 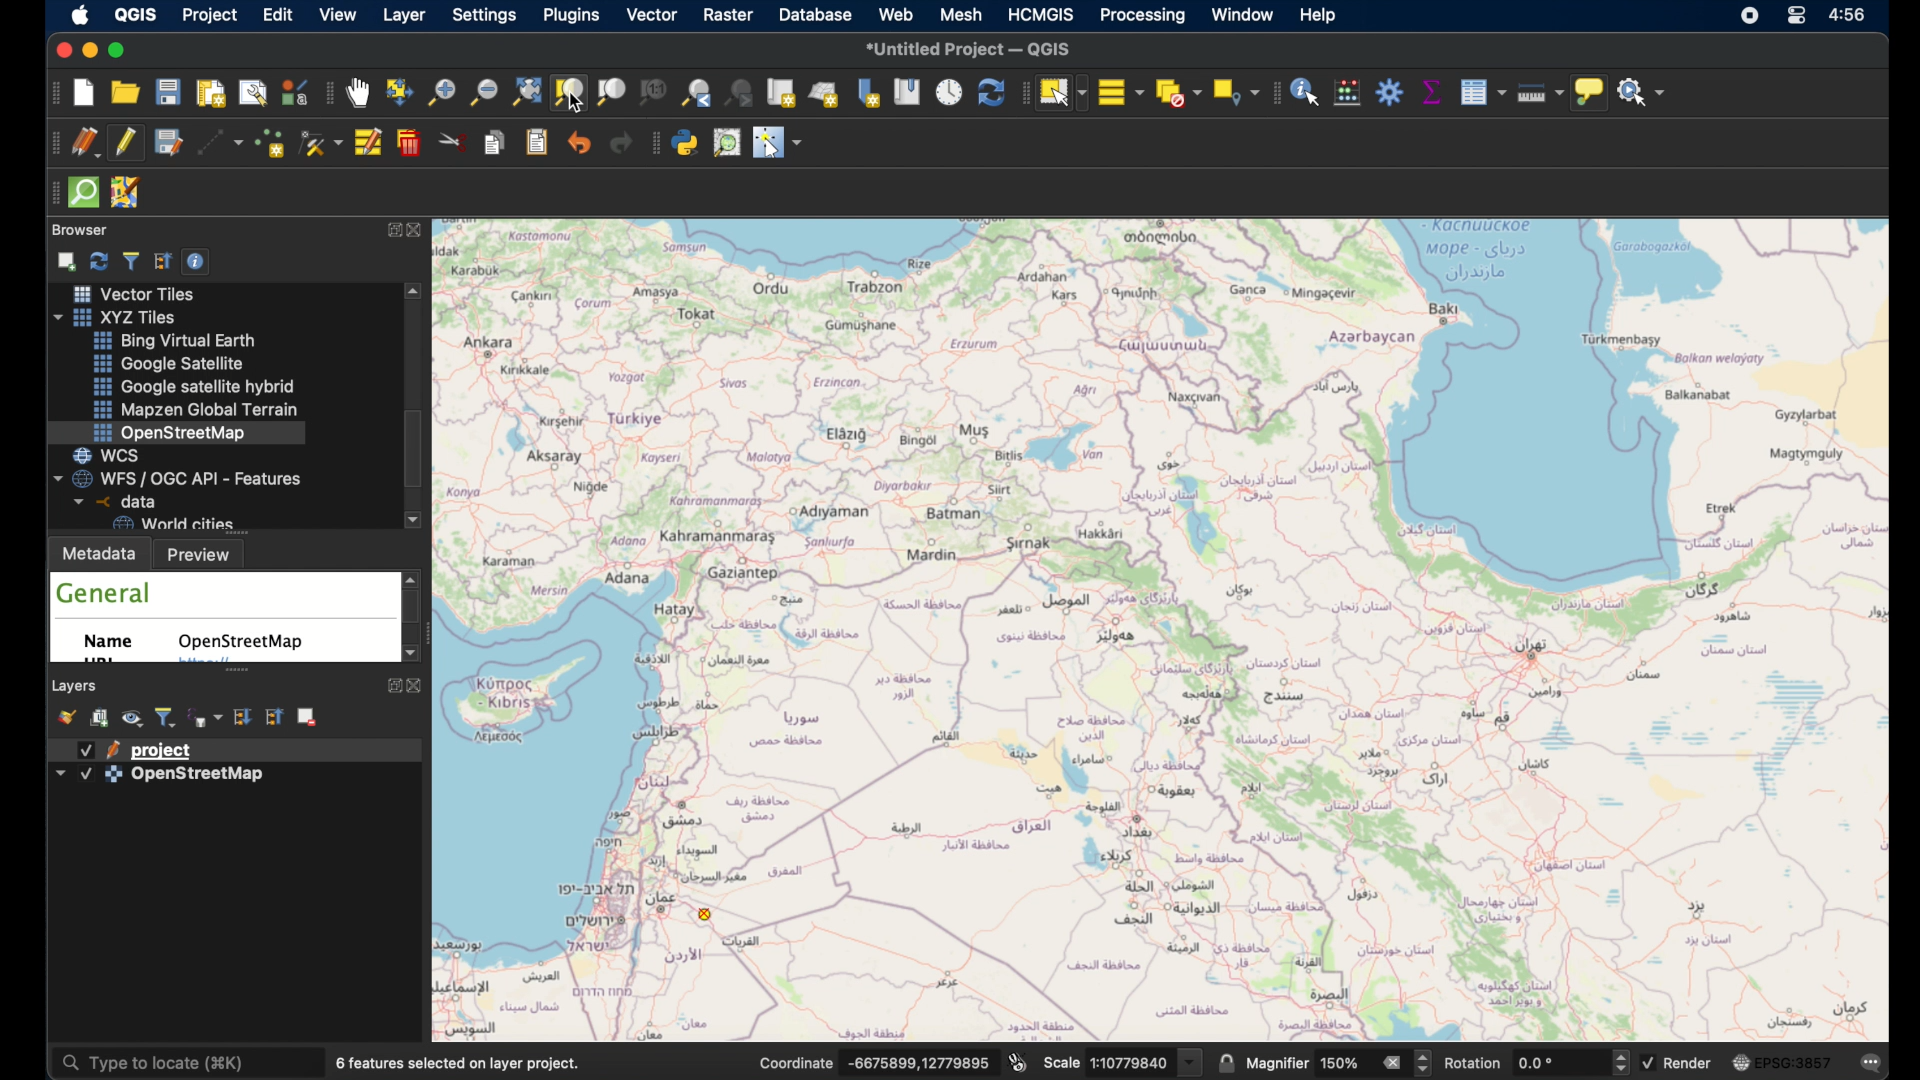 I want to click on checkbox, so click(x=1648, y=1063).